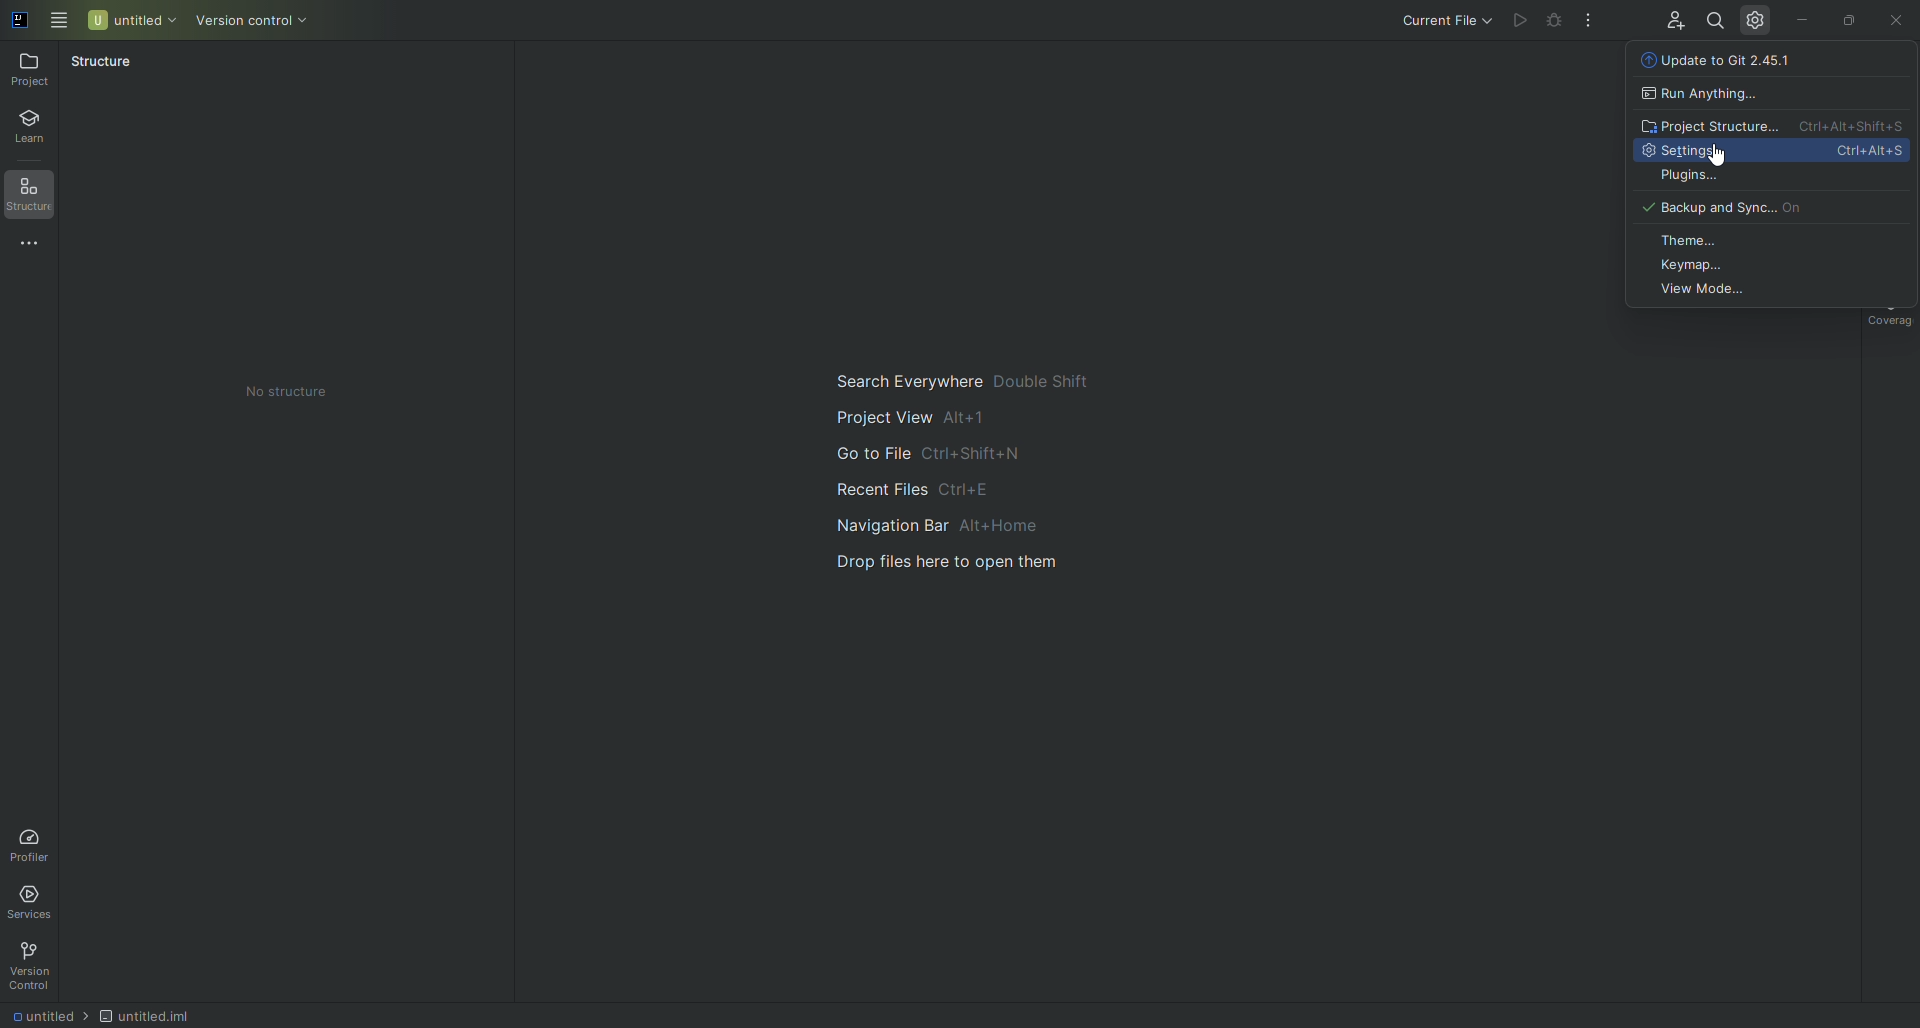 This screenshot has height=1028, width=1920. Describe the element at coordinates (288, 394) in the screenshot. I see `No structure` at that location.